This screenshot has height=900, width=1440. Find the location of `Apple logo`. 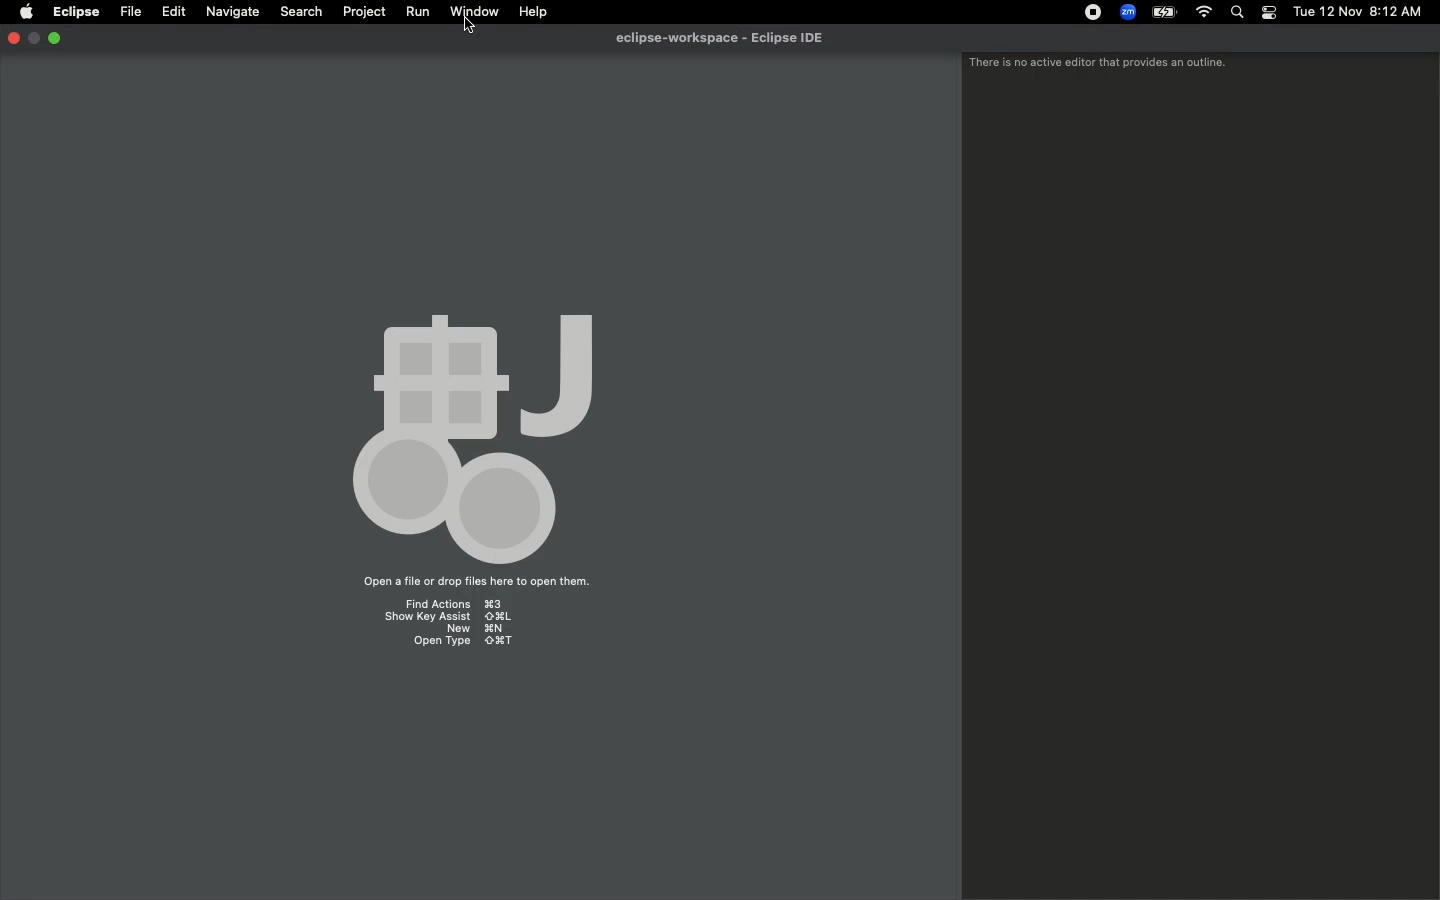

Apple logo is located at coordinates (25, 13).